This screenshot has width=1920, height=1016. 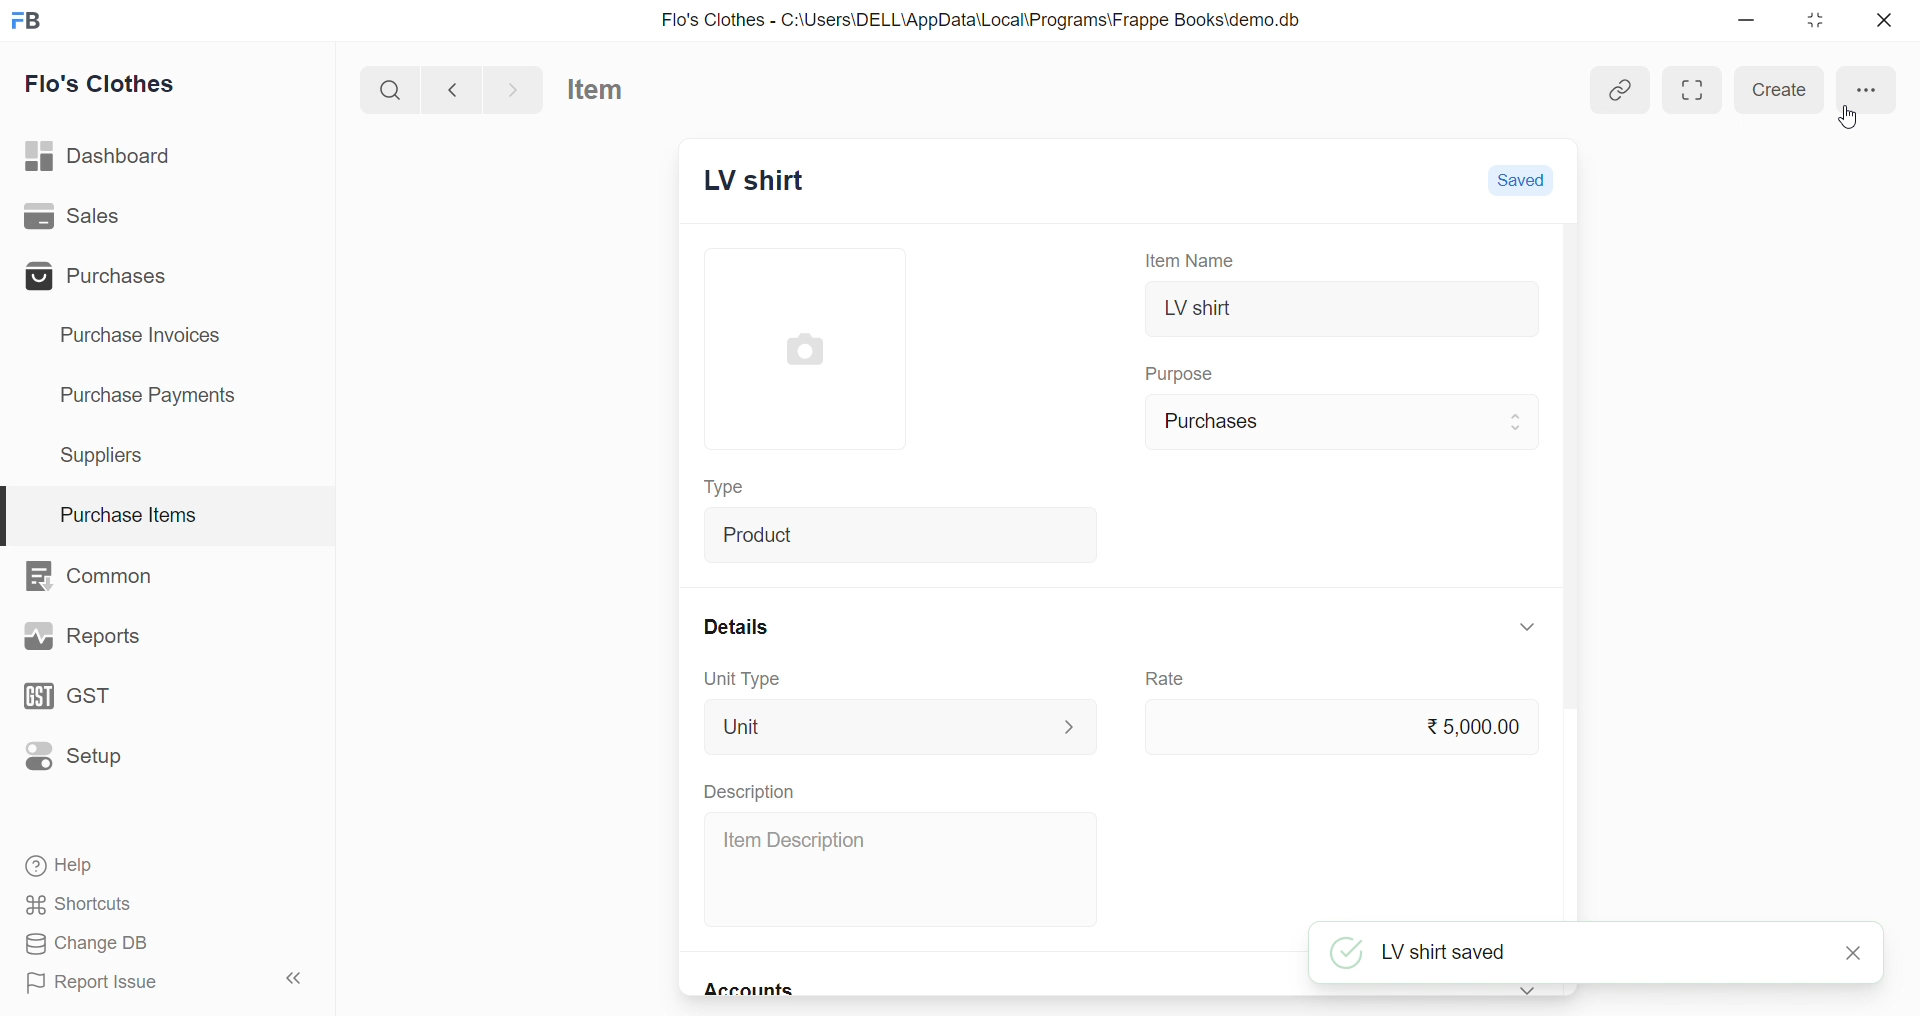 I want to click on Sales, so click(x=103, y=217).